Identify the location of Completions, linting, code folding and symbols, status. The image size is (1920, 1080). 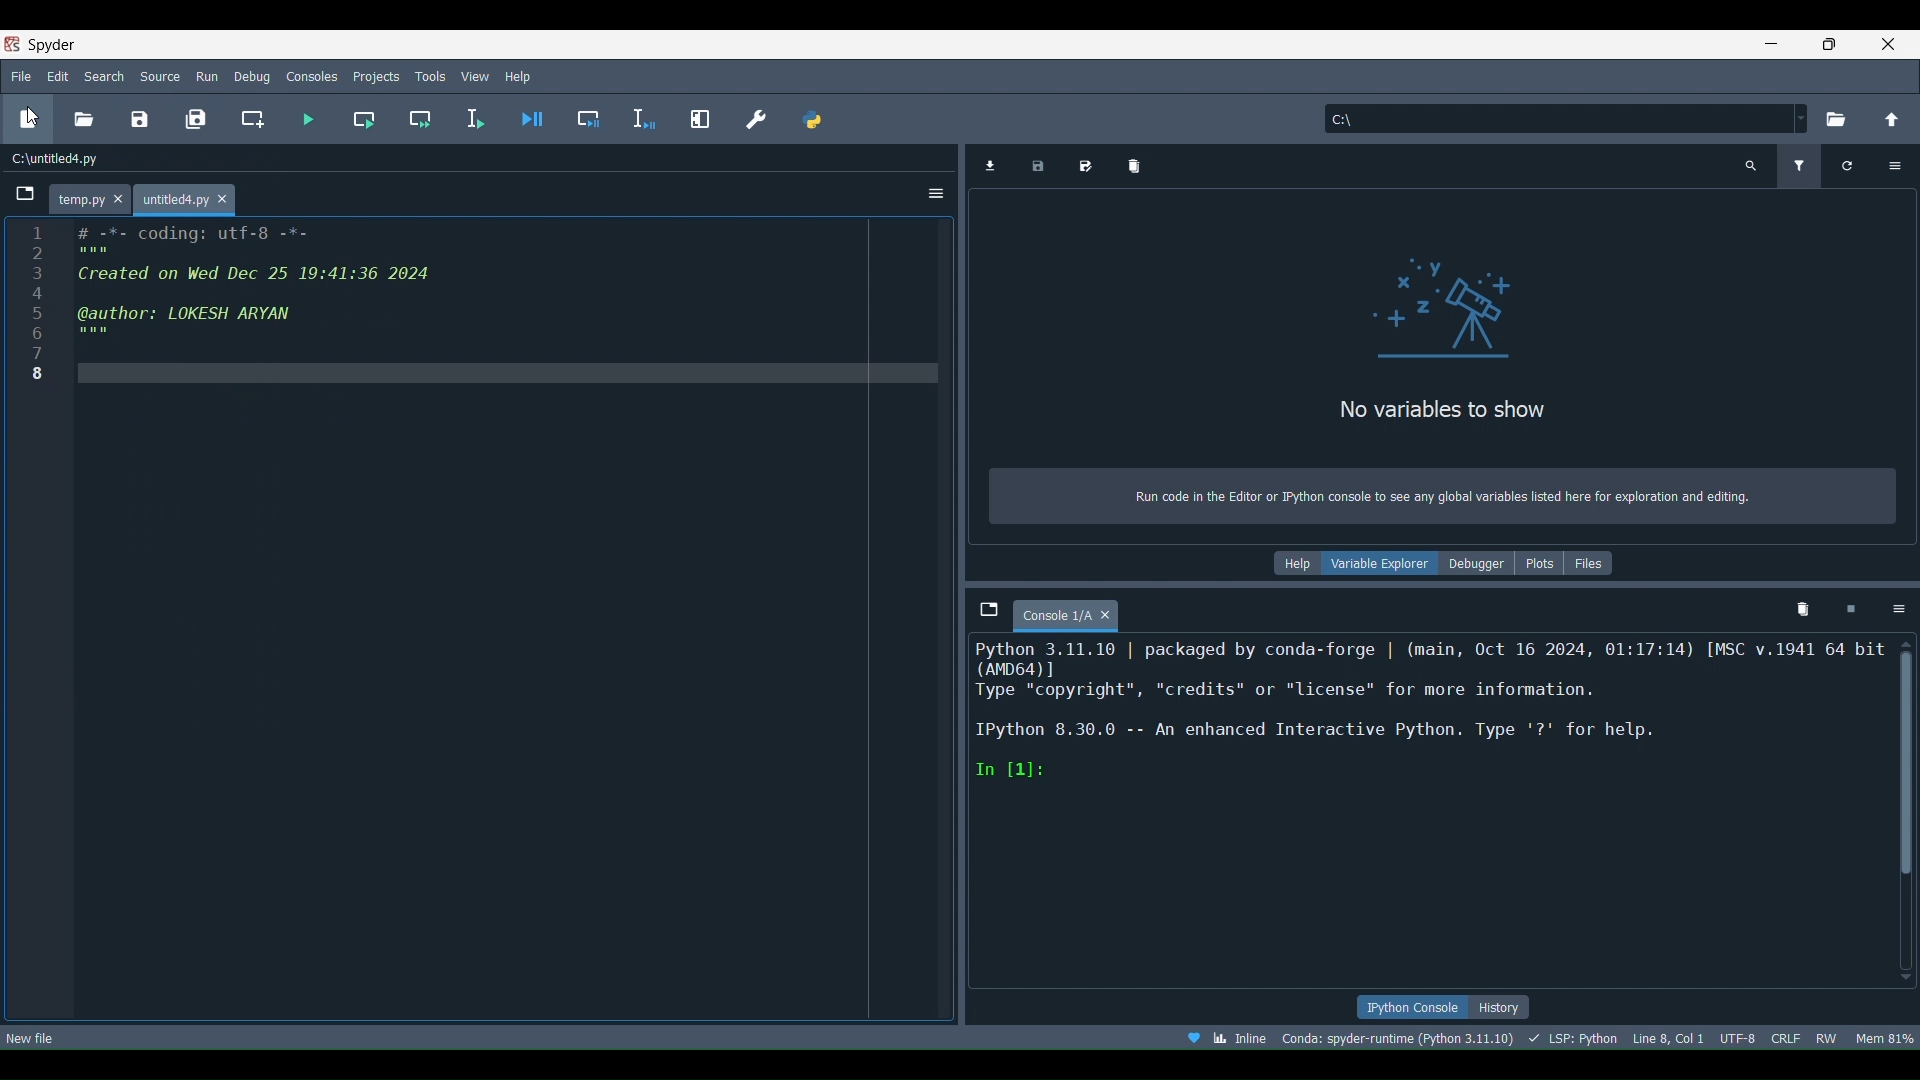
(1576, 1037).